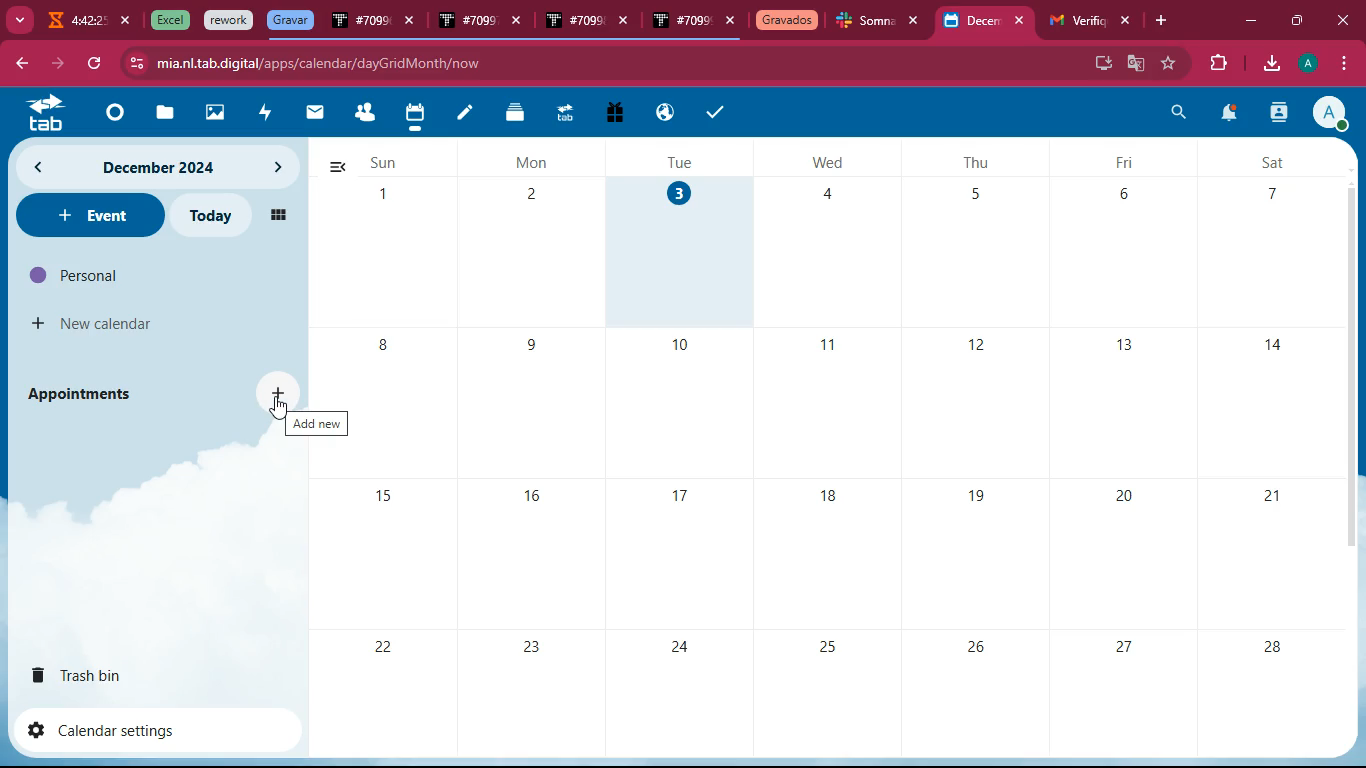 This screenshot has width=1366, height=768. I want to click on add appointment, so click(281, 390).